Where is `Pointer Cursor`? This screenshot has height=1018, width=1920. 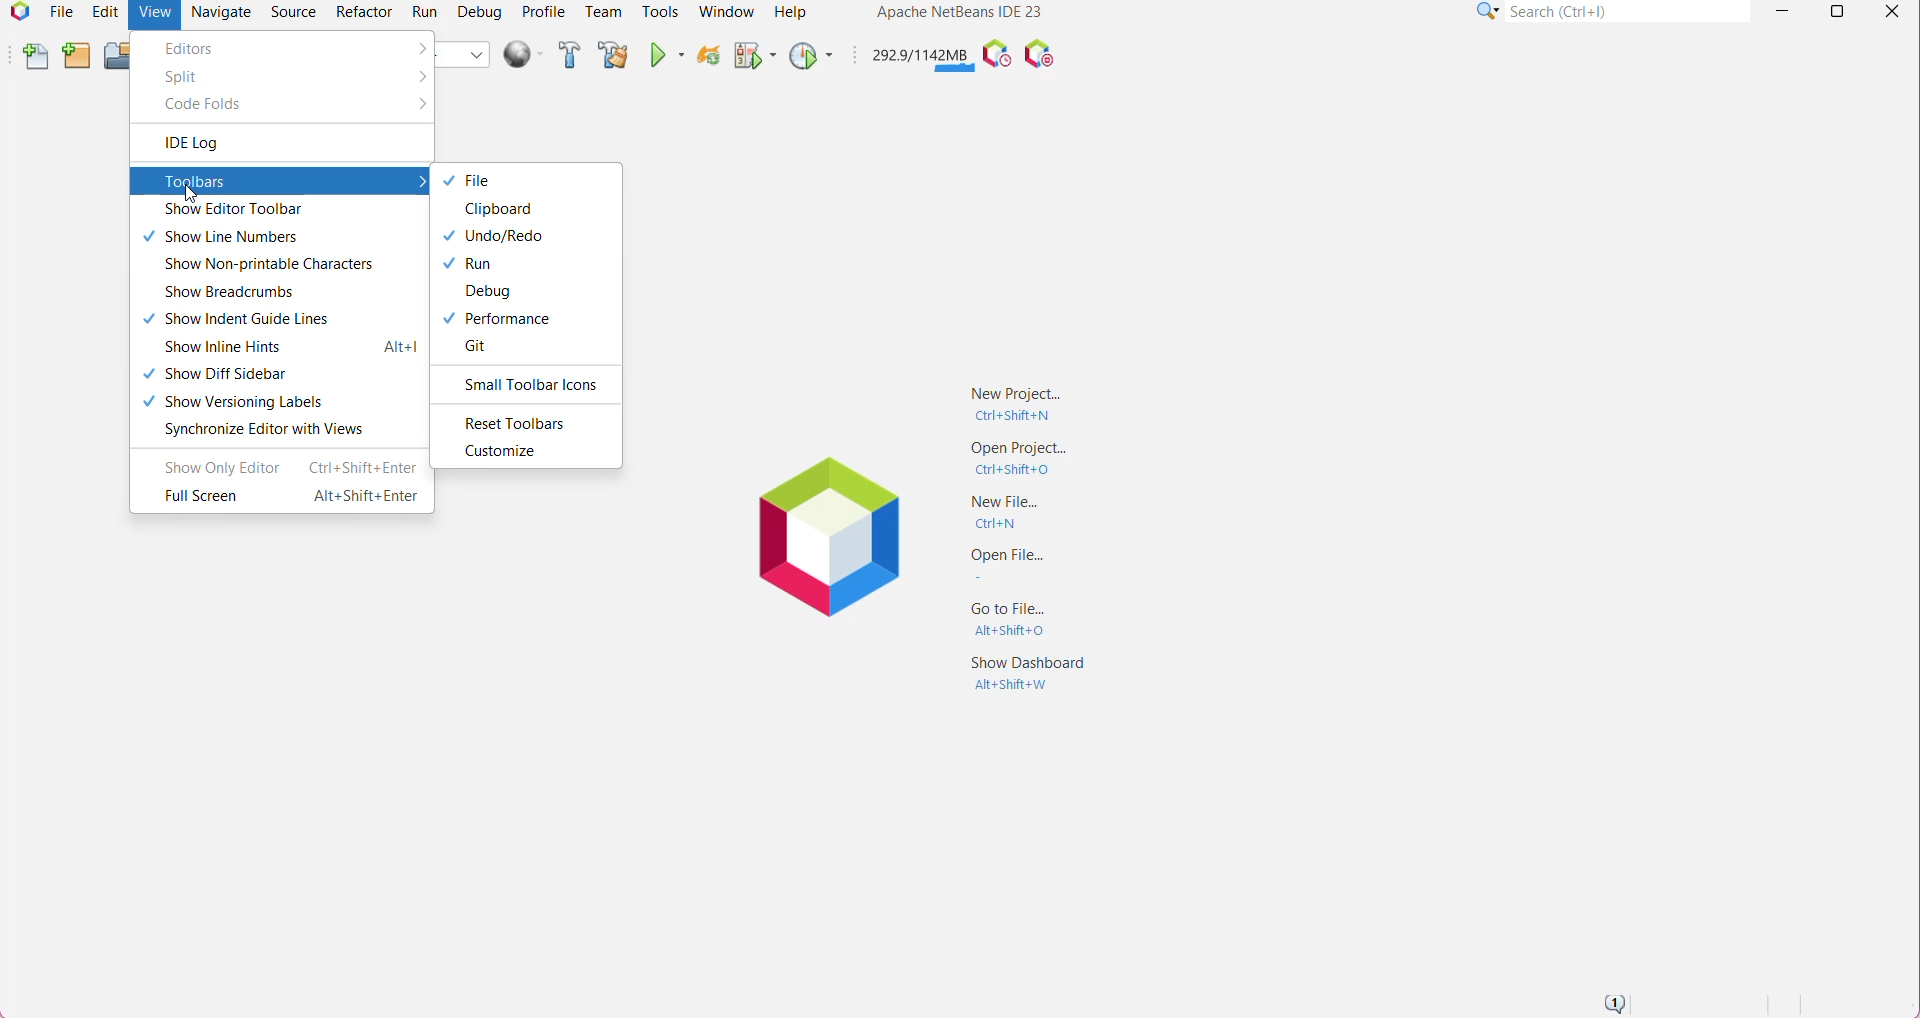
Pointer Cursor is located at coordinates (184, 193).